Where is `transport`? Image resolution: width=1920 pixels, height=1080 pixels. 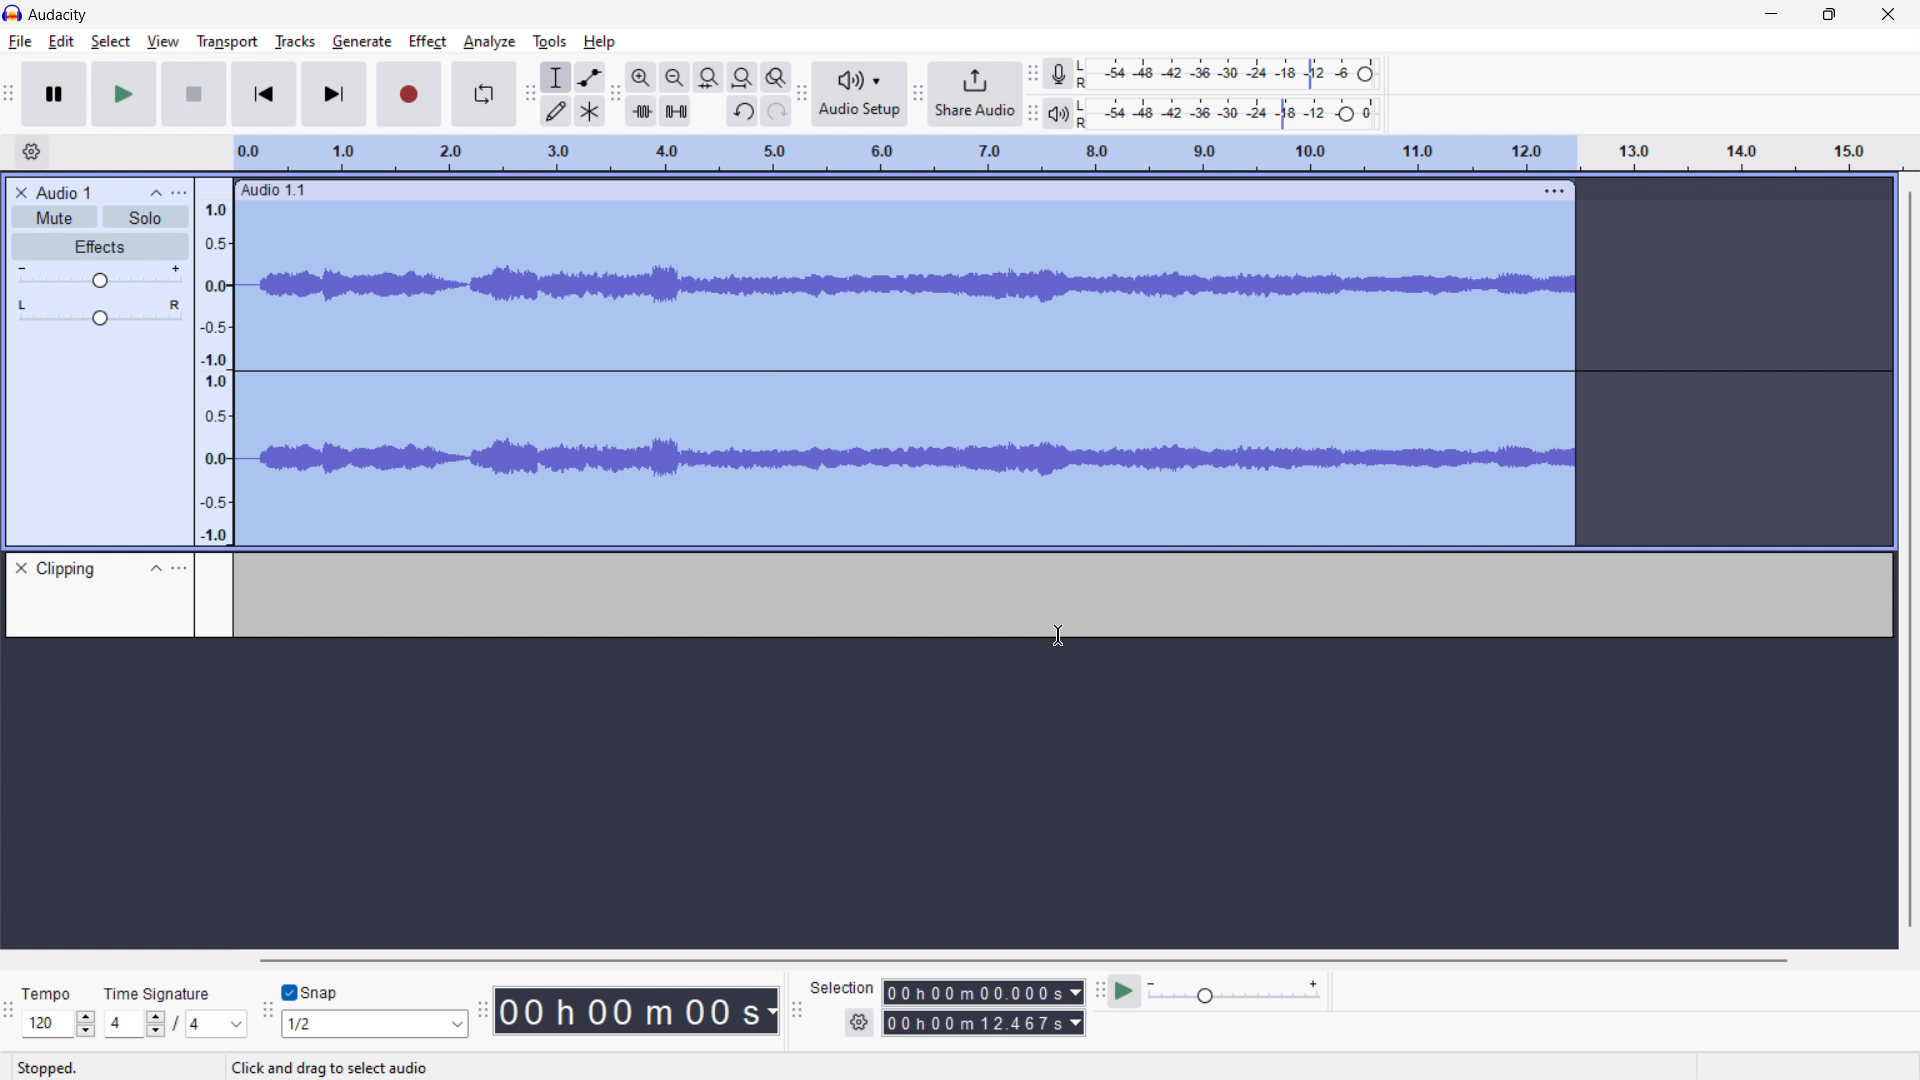
transport is located at coordinates (228, 42).